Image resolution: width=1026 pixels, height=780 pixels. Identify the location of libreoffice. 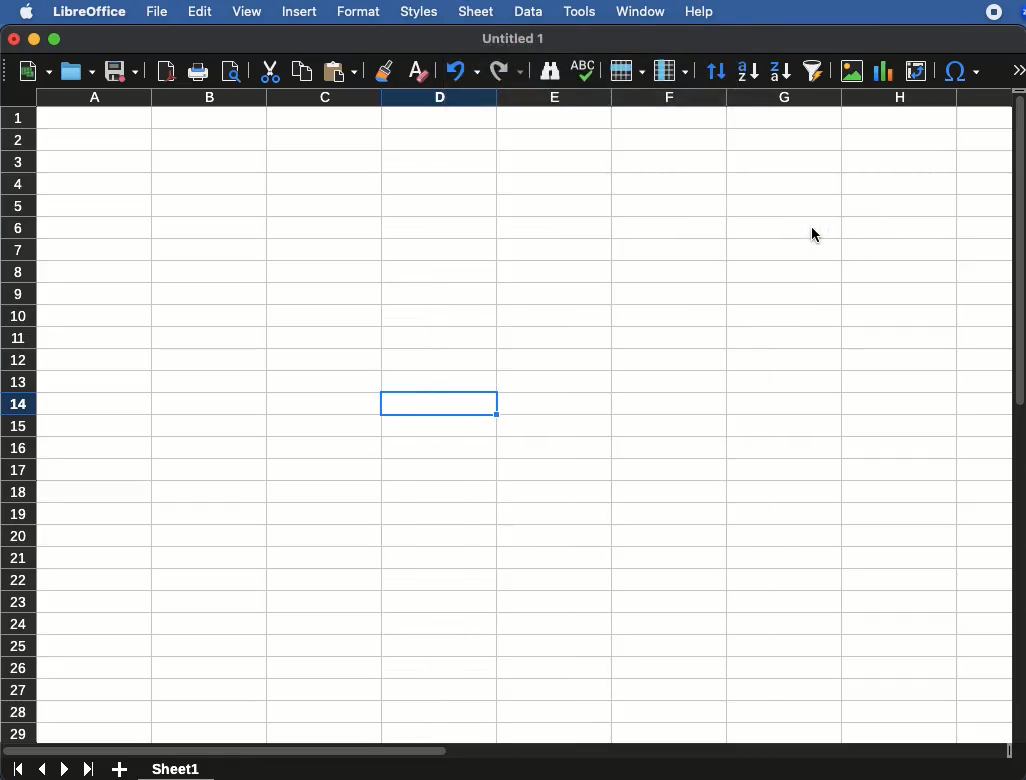
(90, 10).